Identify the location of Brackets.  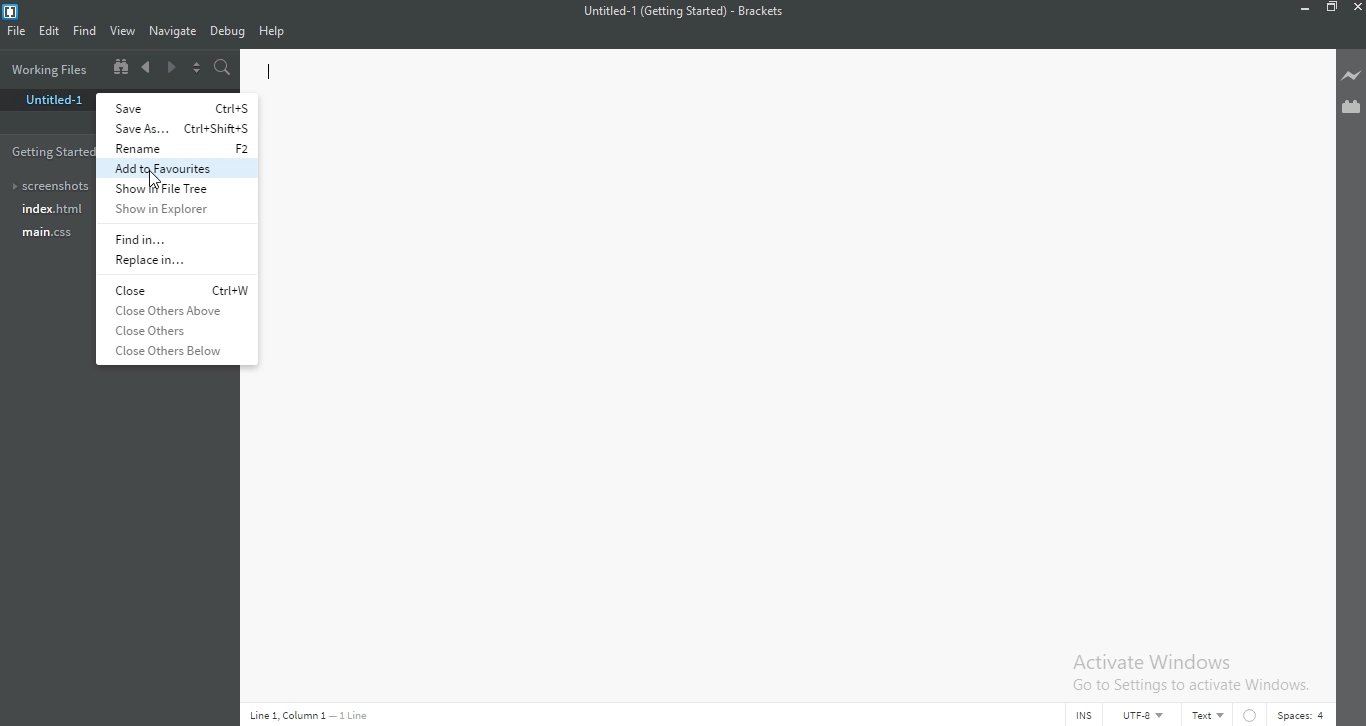
(764, 12).